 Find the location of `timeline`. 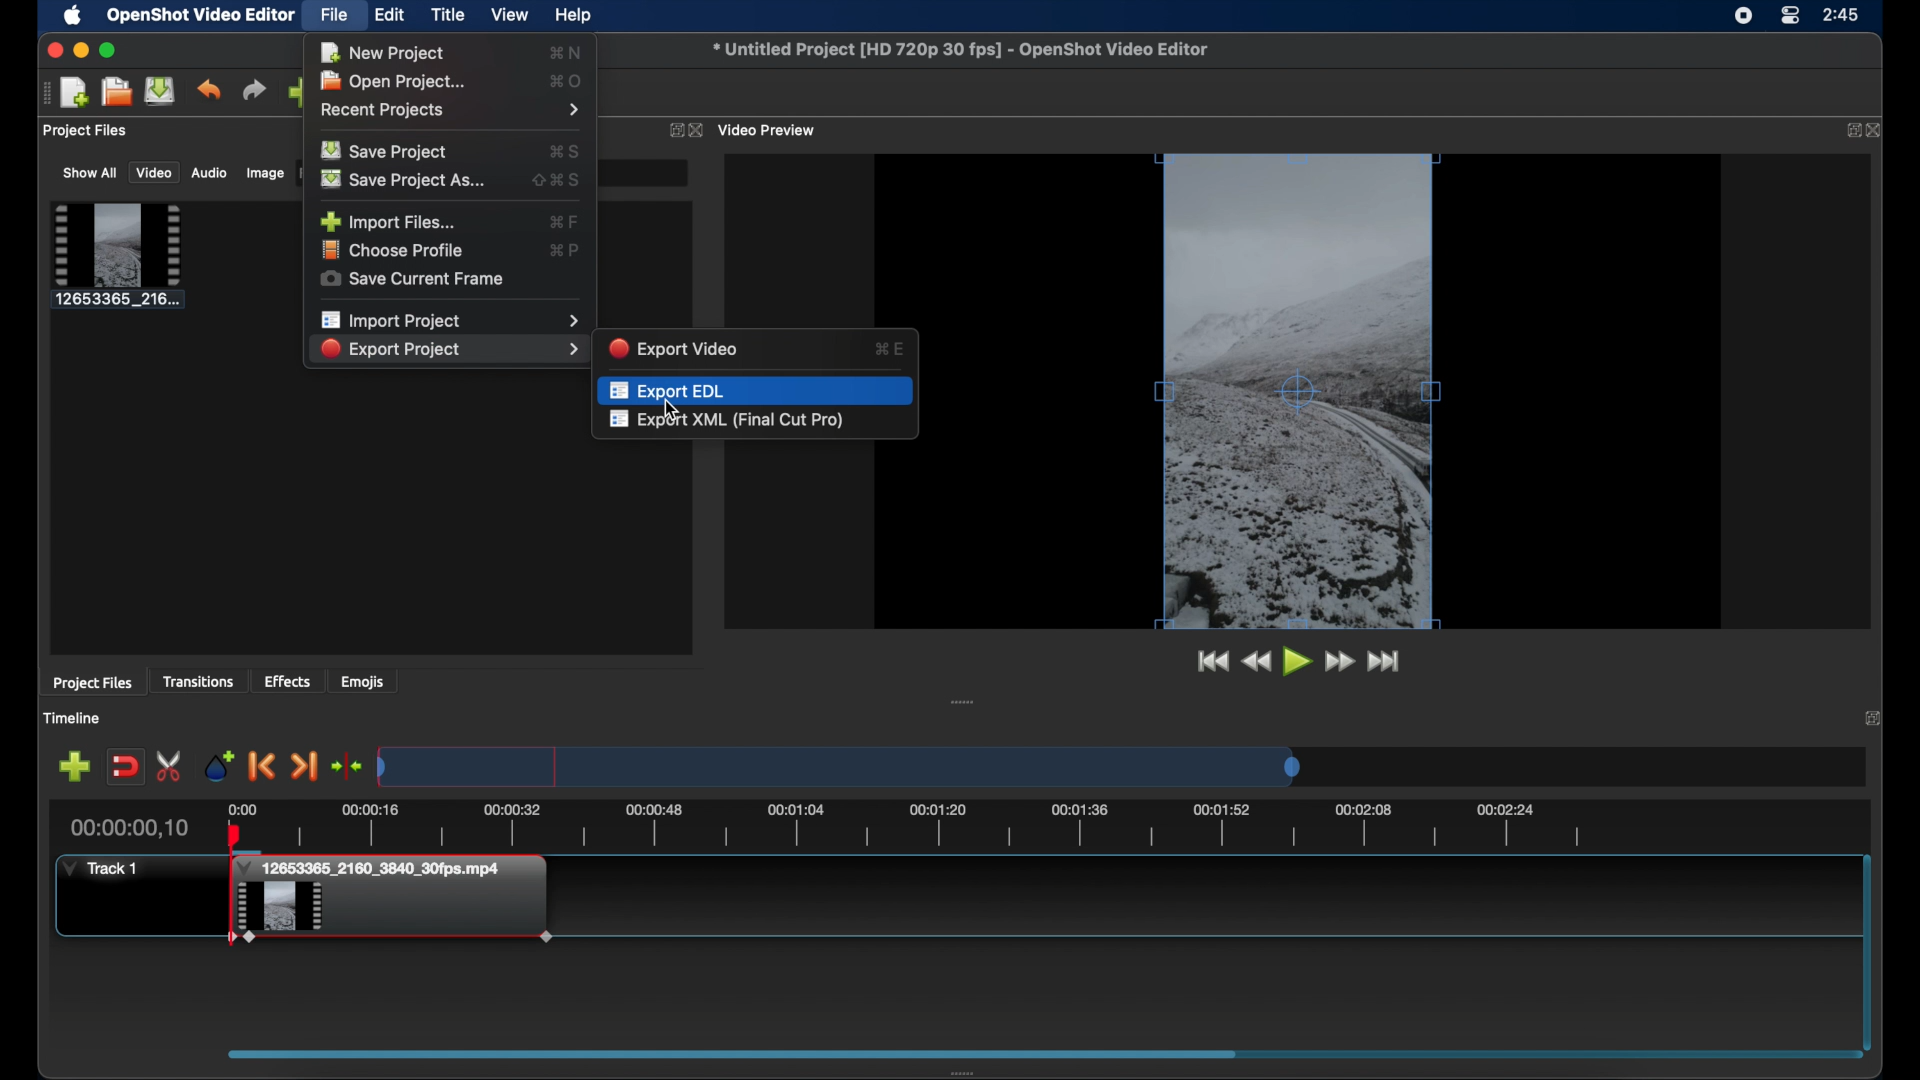

timeline is located at coordinates (908, 825).